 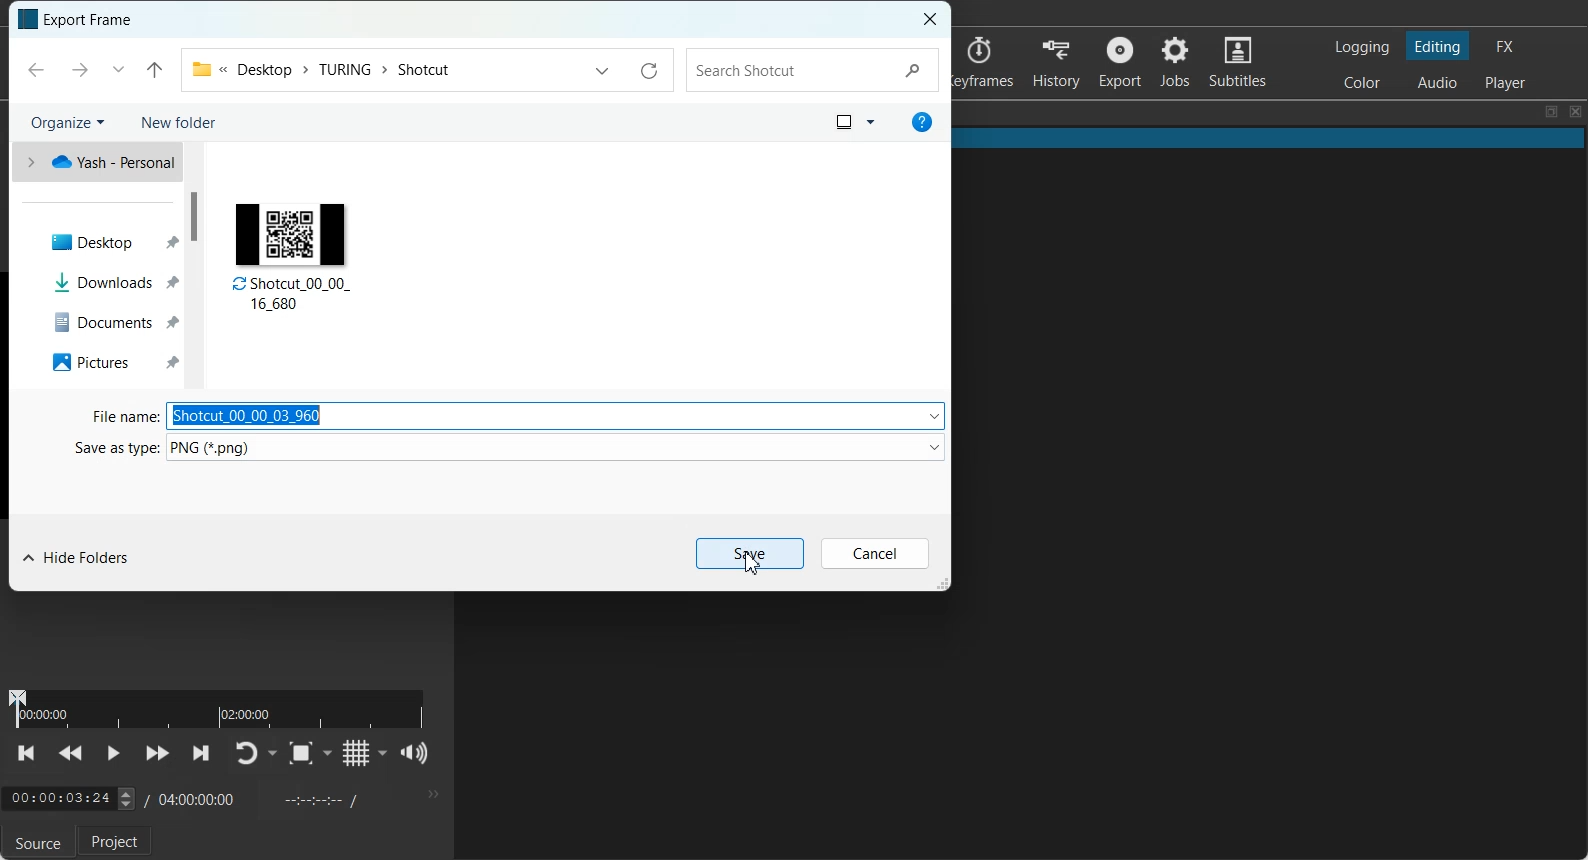 I want to click on Toggle Zoom, so click(x=300, y=753).